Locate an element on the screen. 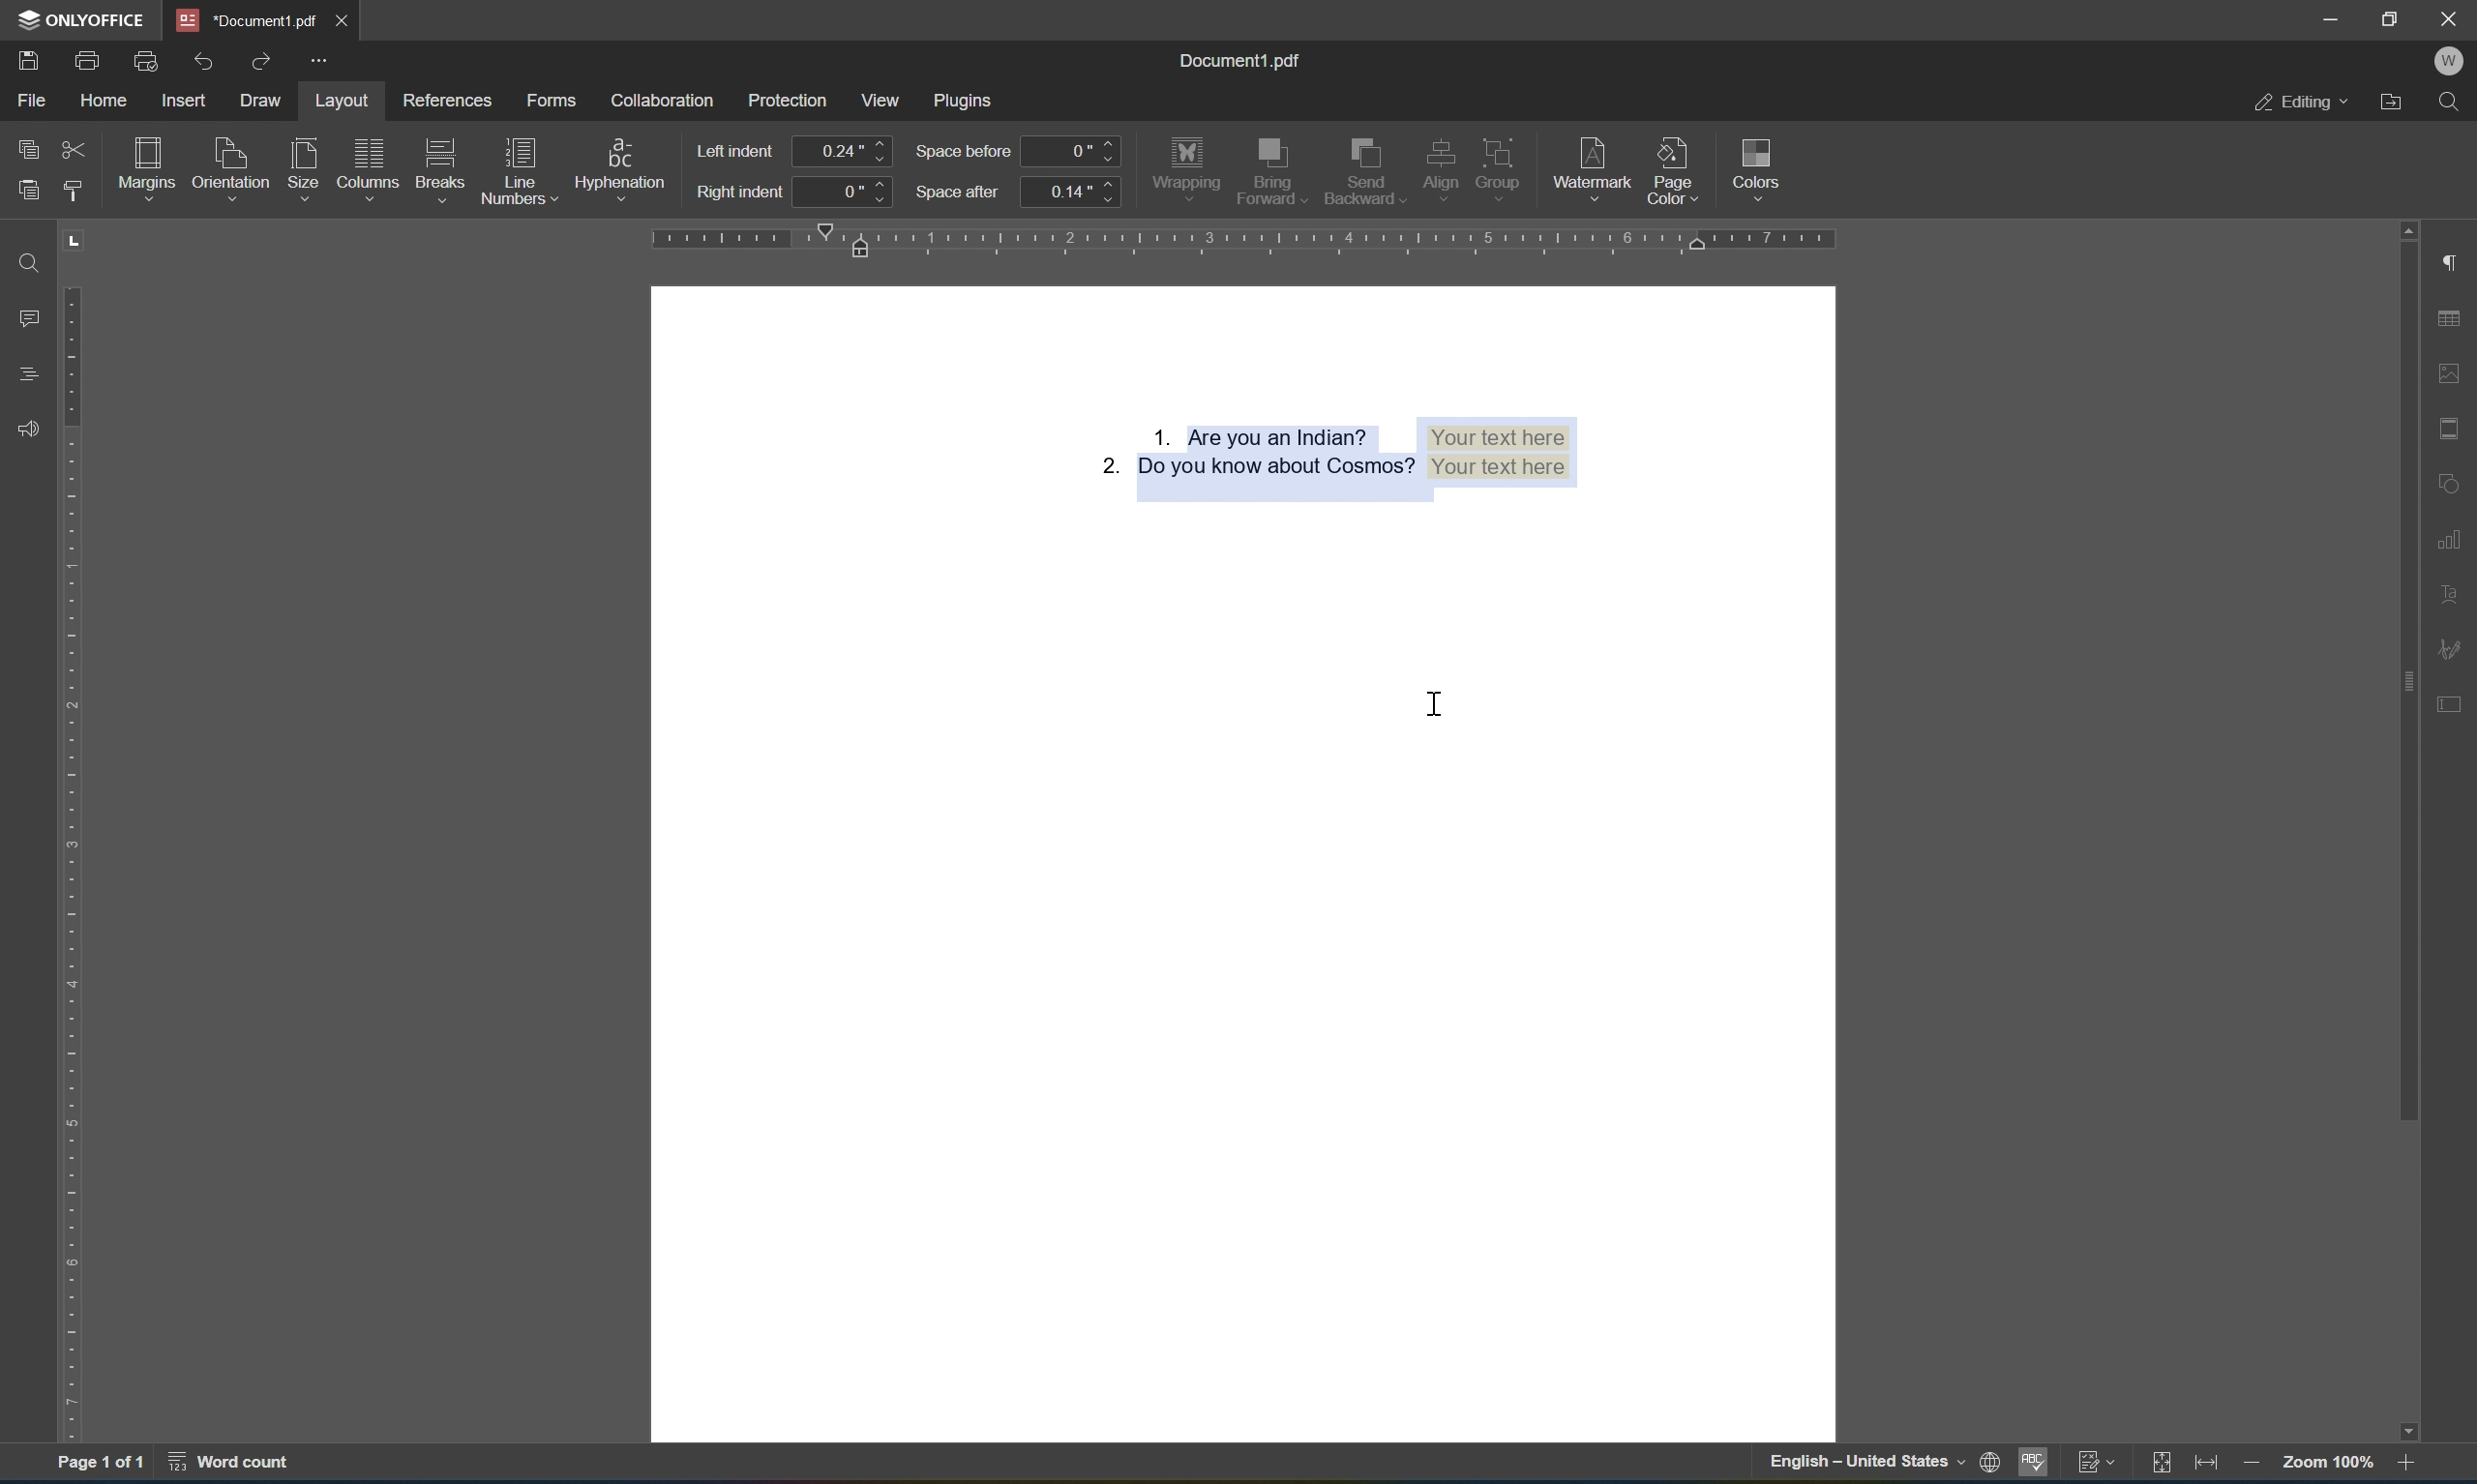  size is located at coordinates (307, 168).